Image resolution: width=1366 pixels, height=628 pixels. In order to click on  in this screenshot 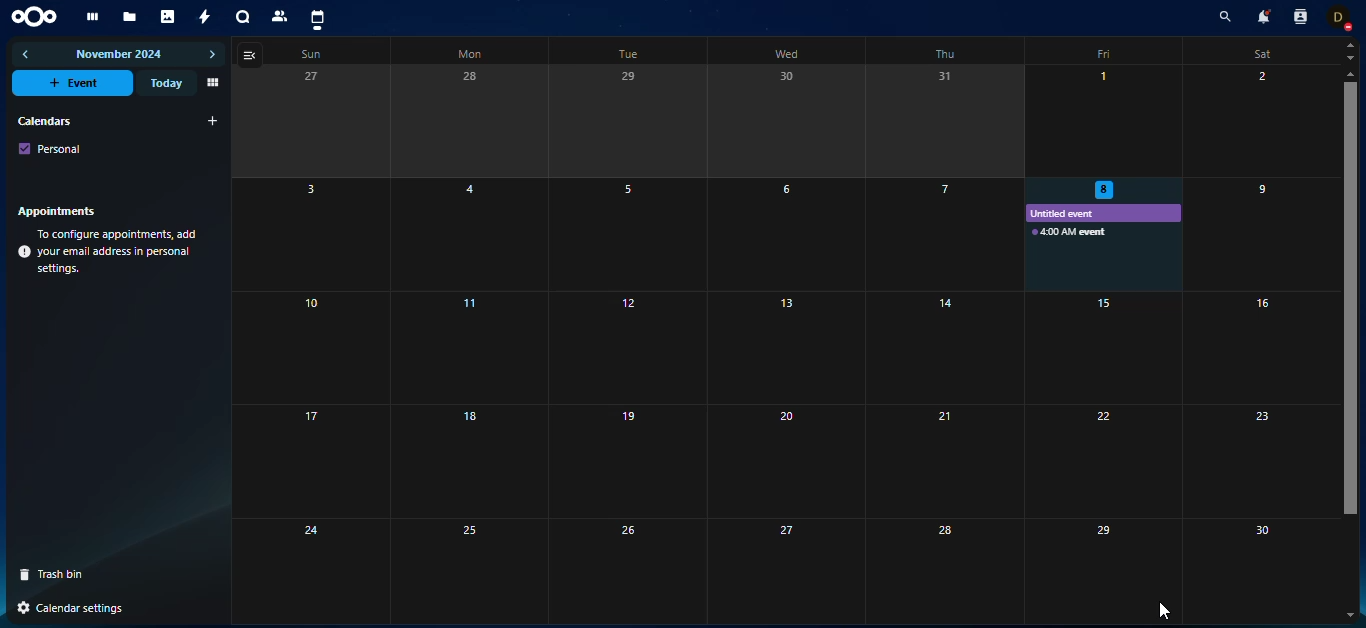, I will do `click(1346, 307)`.